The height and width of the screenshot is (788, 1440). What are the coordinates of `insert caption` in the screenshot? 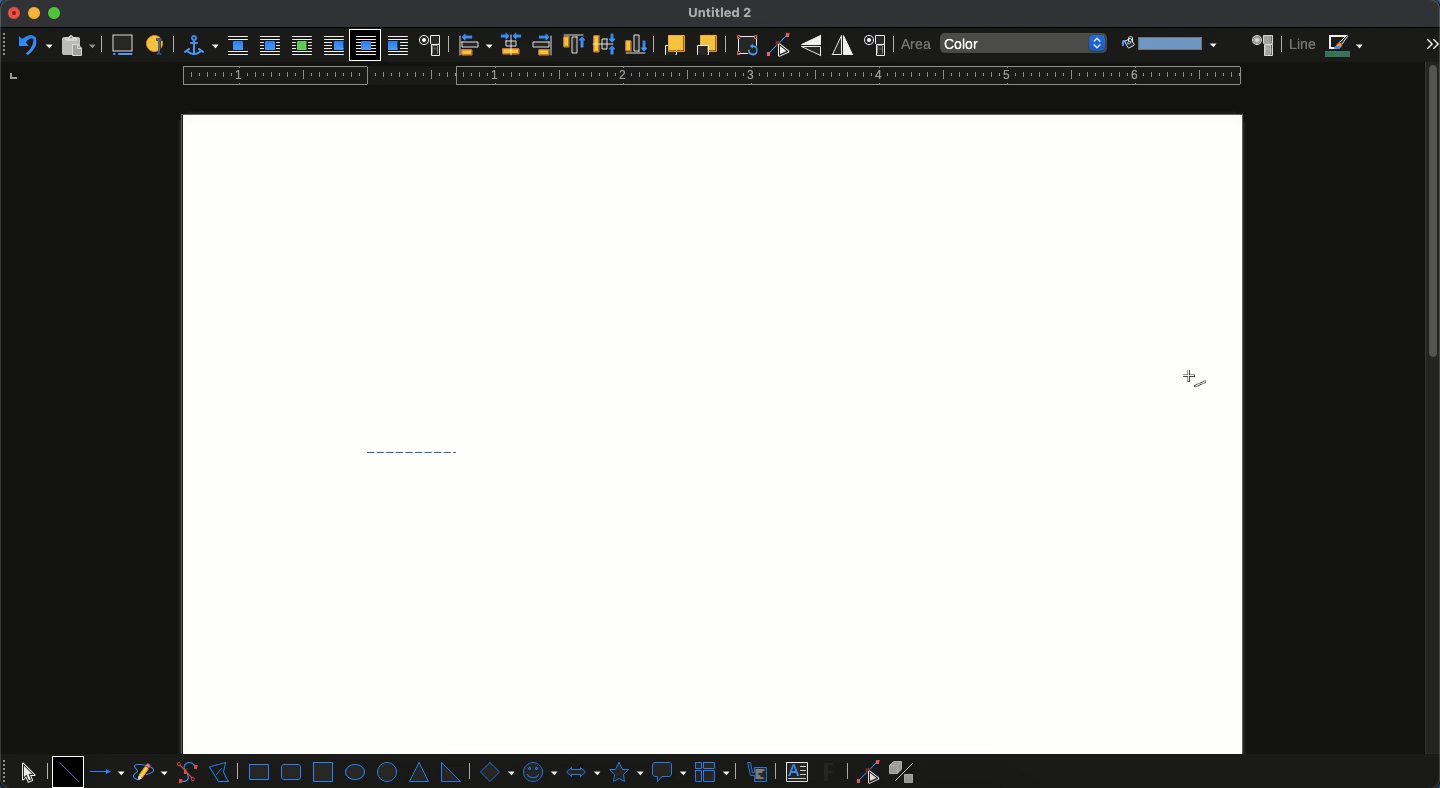 It's located at (121, 46).